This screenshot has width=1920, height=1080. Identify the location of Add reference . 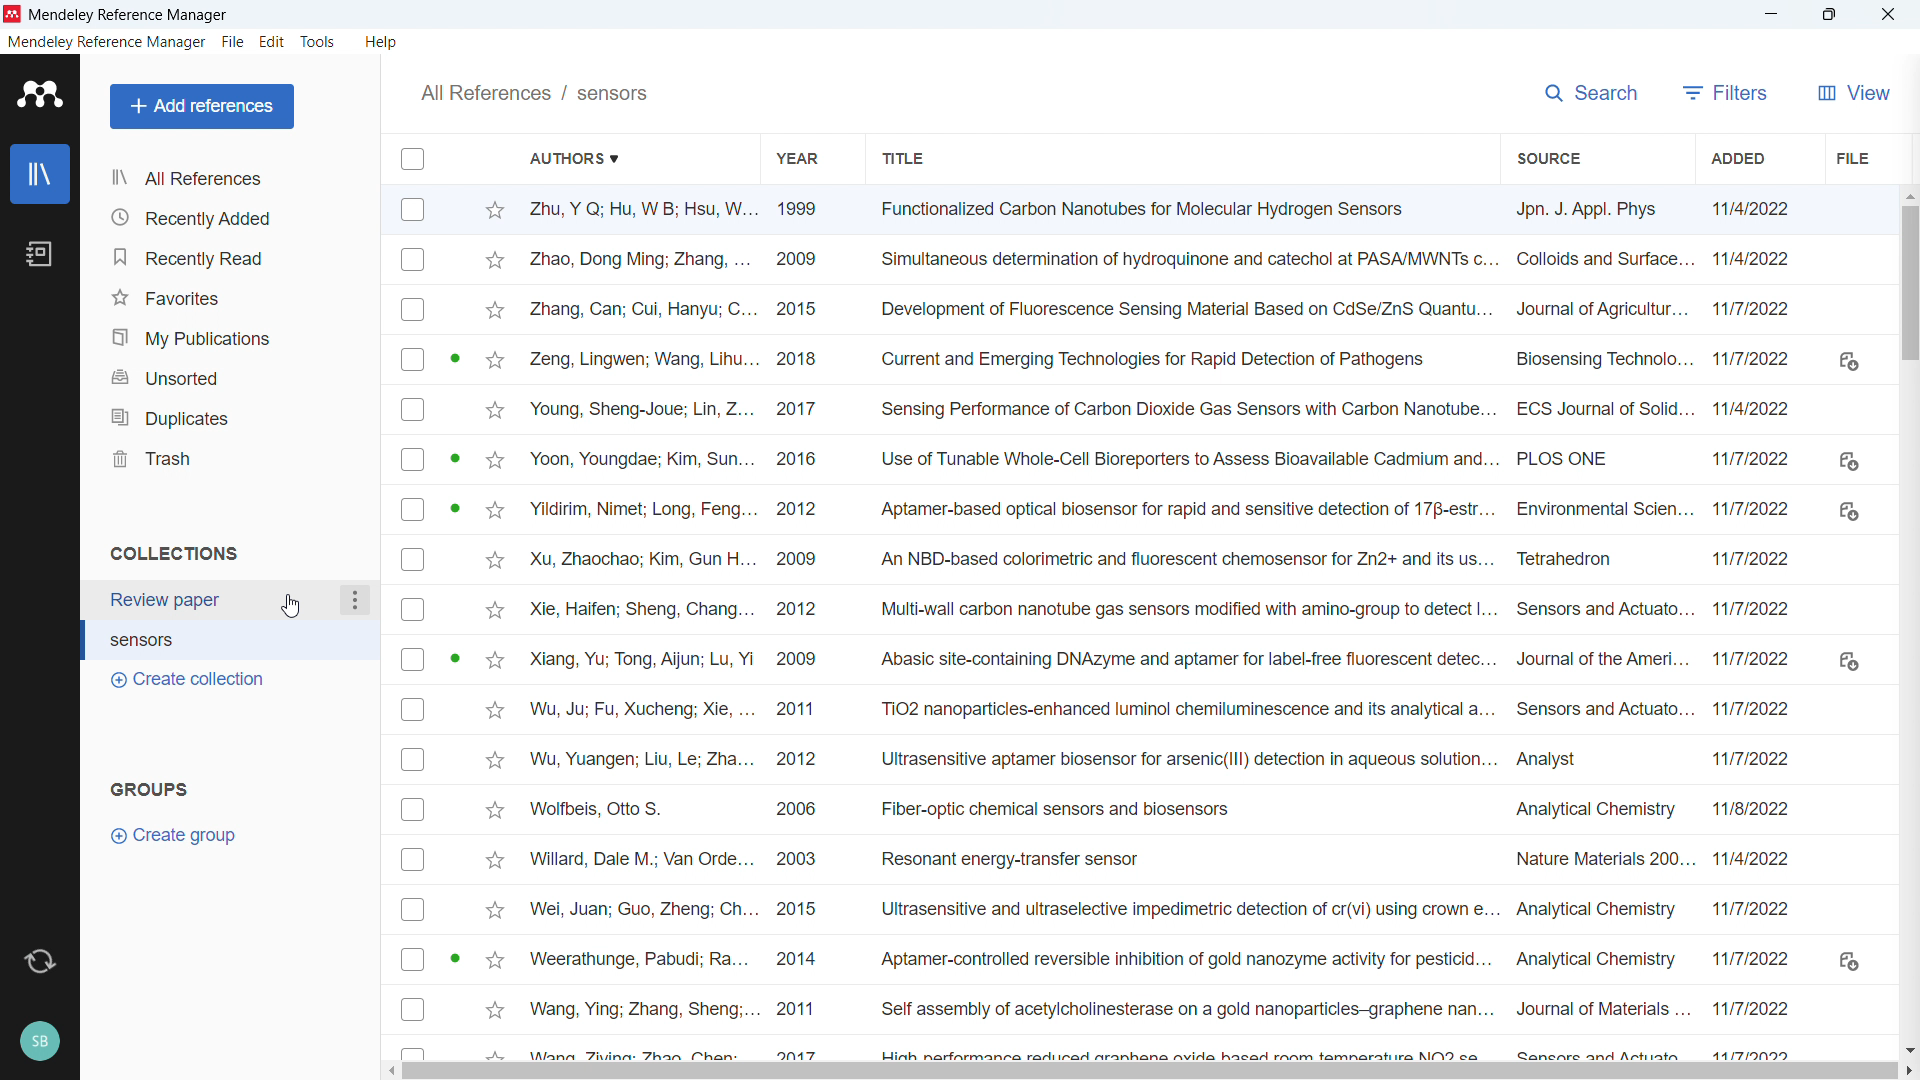
(203, 107).